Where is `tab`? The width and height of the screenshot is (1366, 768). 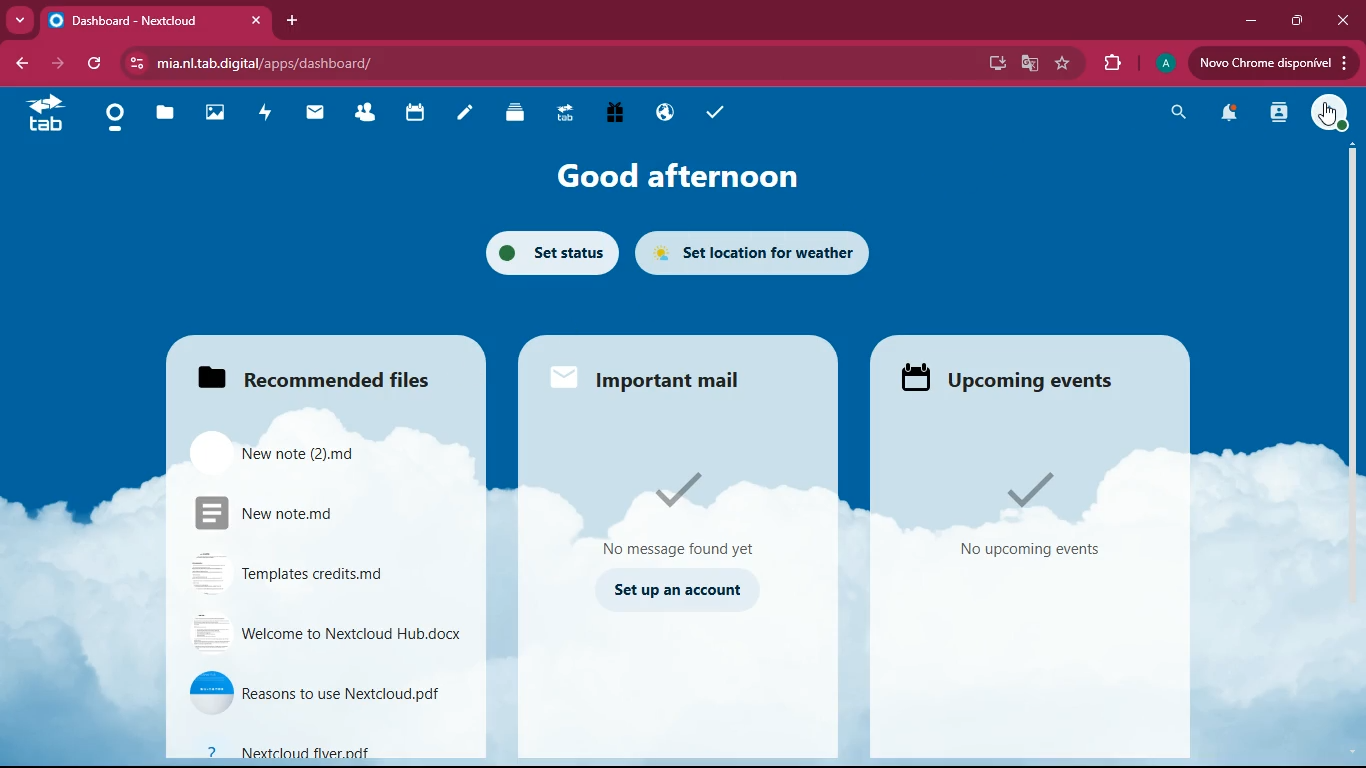
tab is located at coordinates (45, 114).